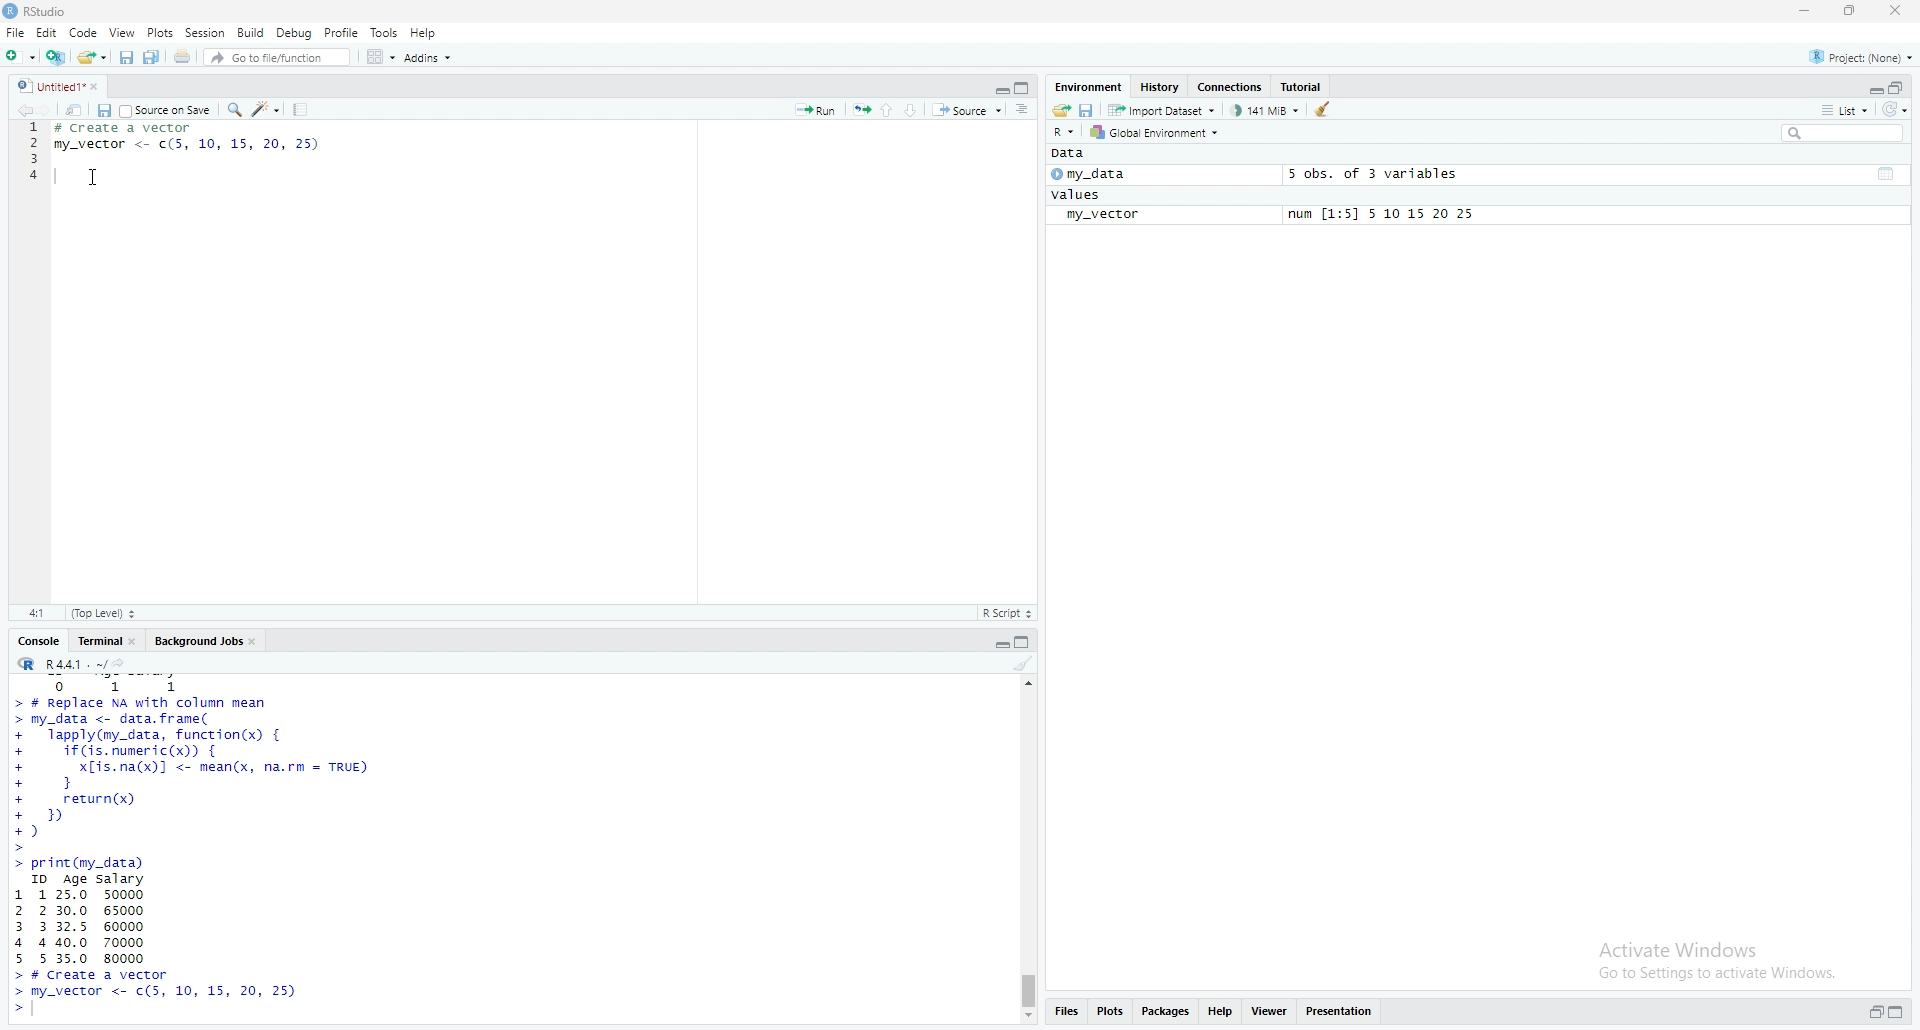  I want to click on expand, so click(1001, 644).